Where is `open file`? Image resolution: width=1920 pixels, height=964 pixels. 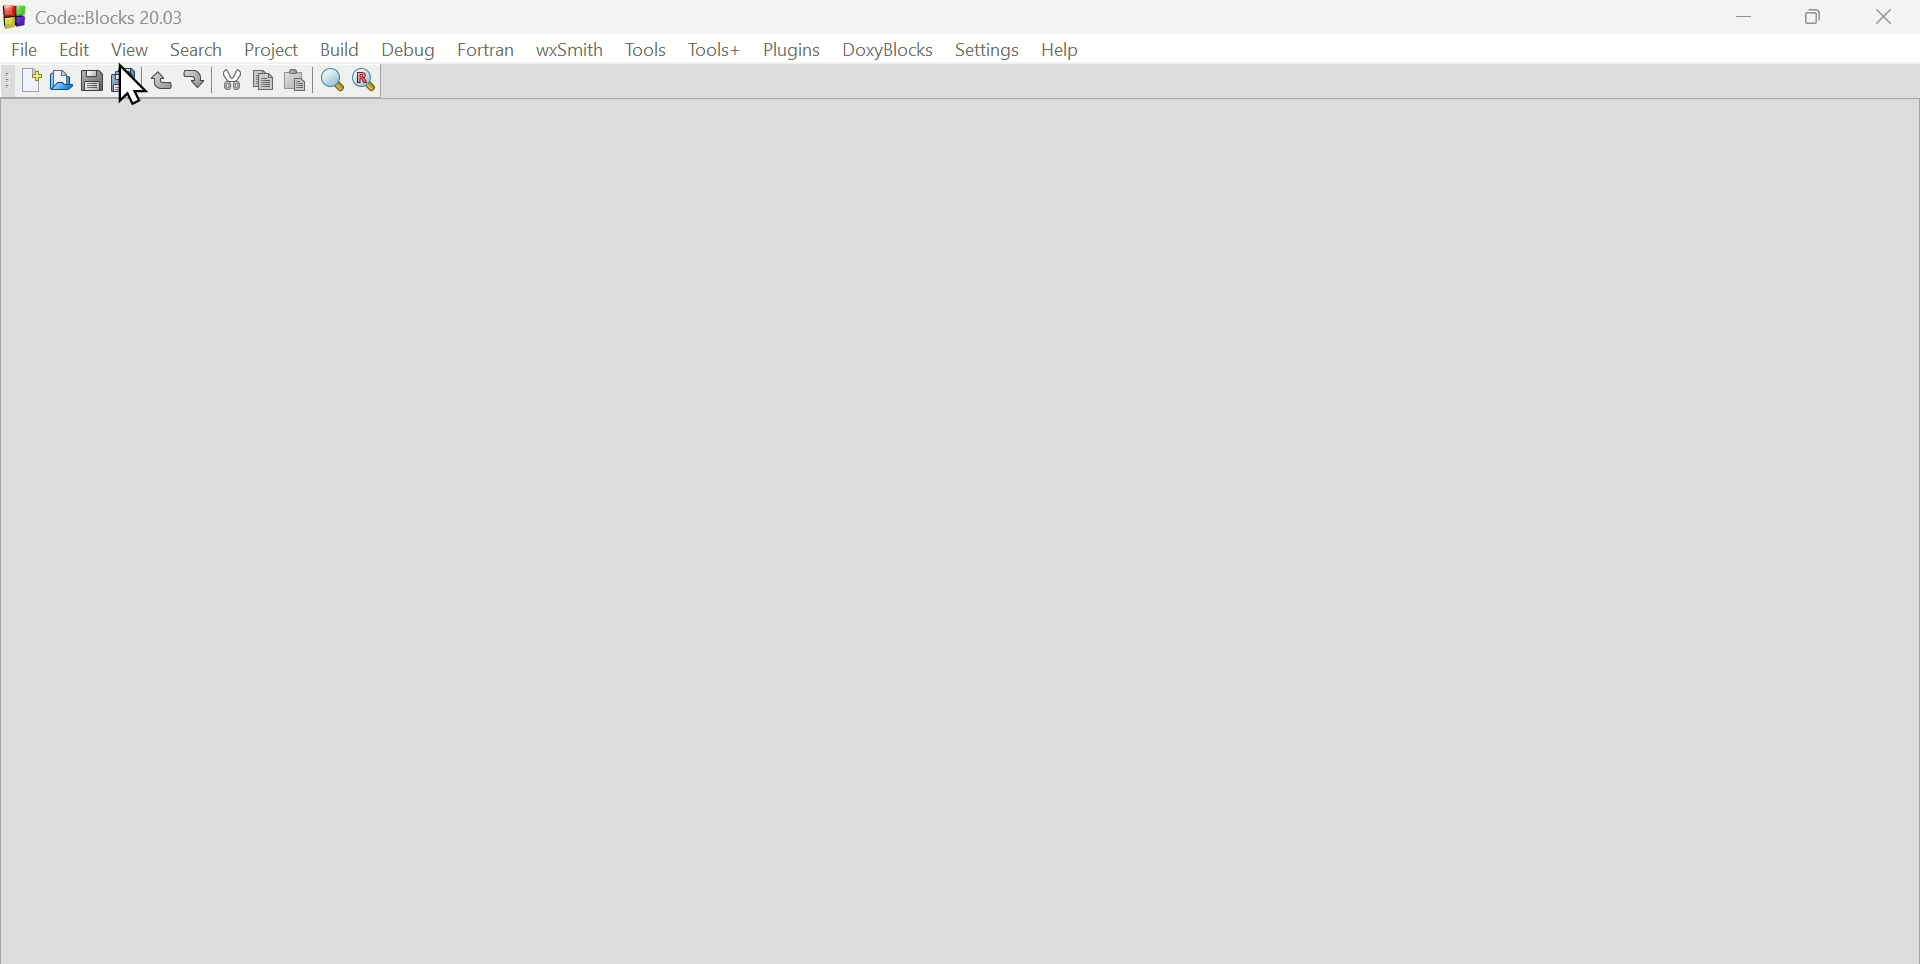 open file is located at coordinates (60, 79).